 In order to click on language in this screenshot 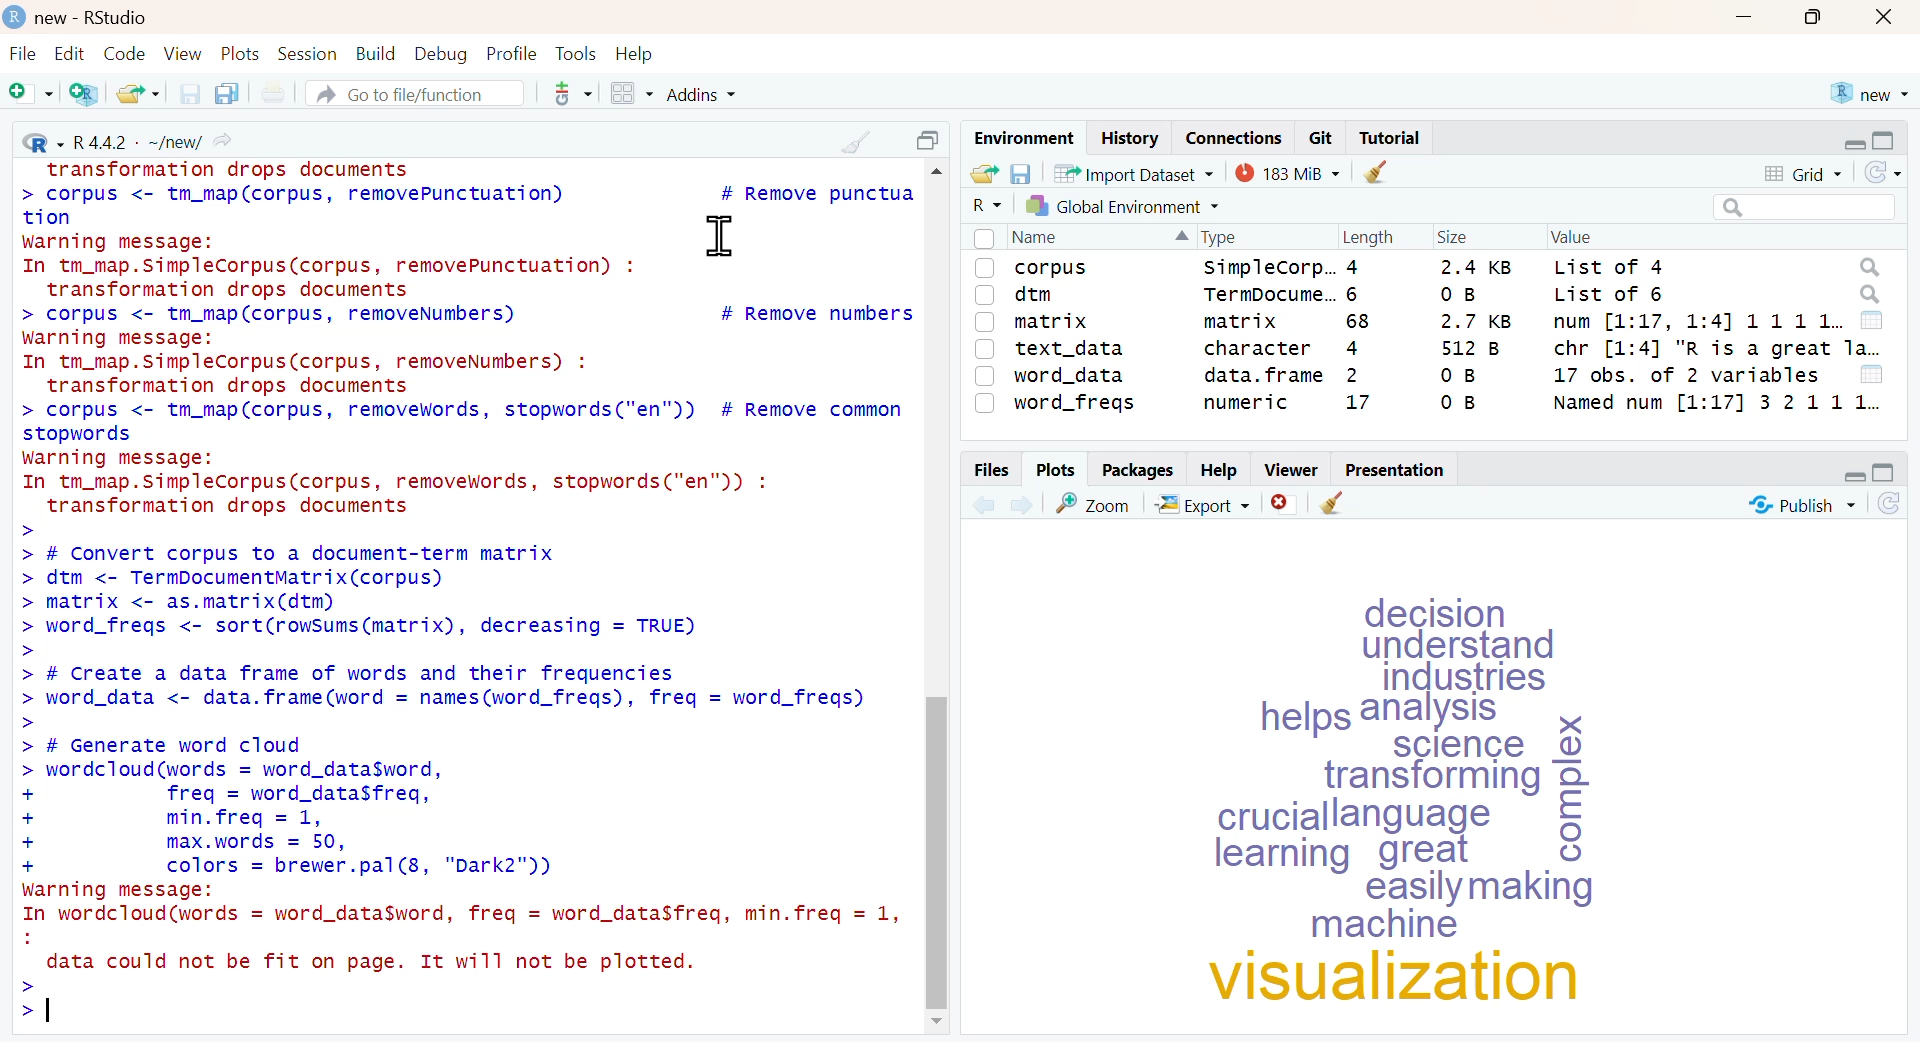, I will do `click(1412, 817)`.